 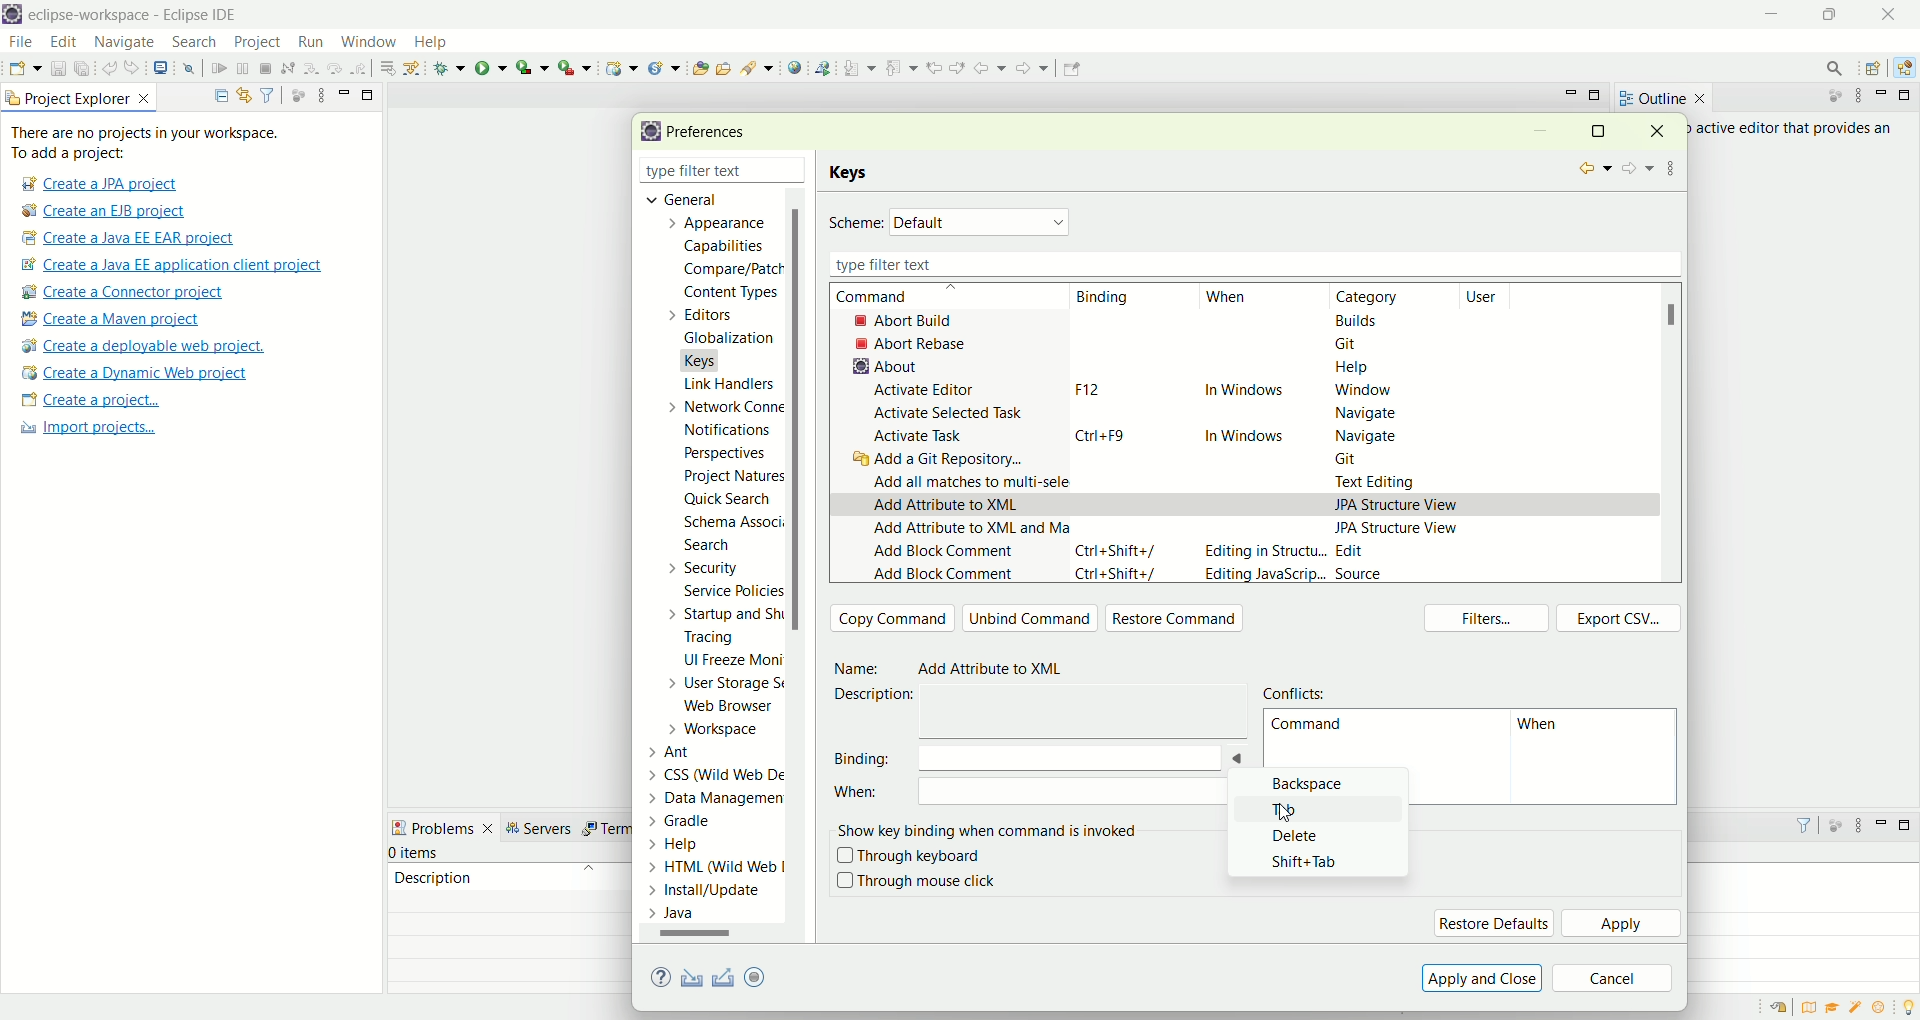 What do you see at coordinates (311, 66) in the screenshot?
I see `step into` at bounding box center [311, 66].